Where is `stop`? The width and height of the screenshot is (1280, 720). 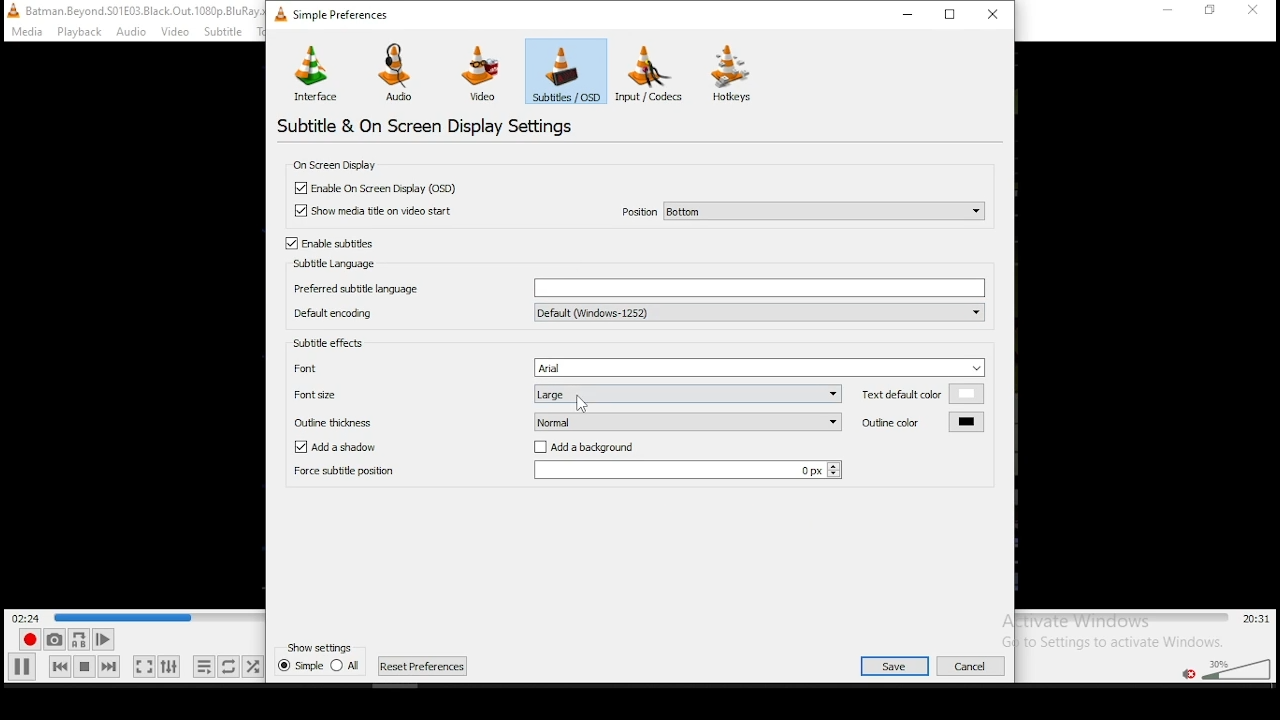 stop is located at coordinates (84, 666).